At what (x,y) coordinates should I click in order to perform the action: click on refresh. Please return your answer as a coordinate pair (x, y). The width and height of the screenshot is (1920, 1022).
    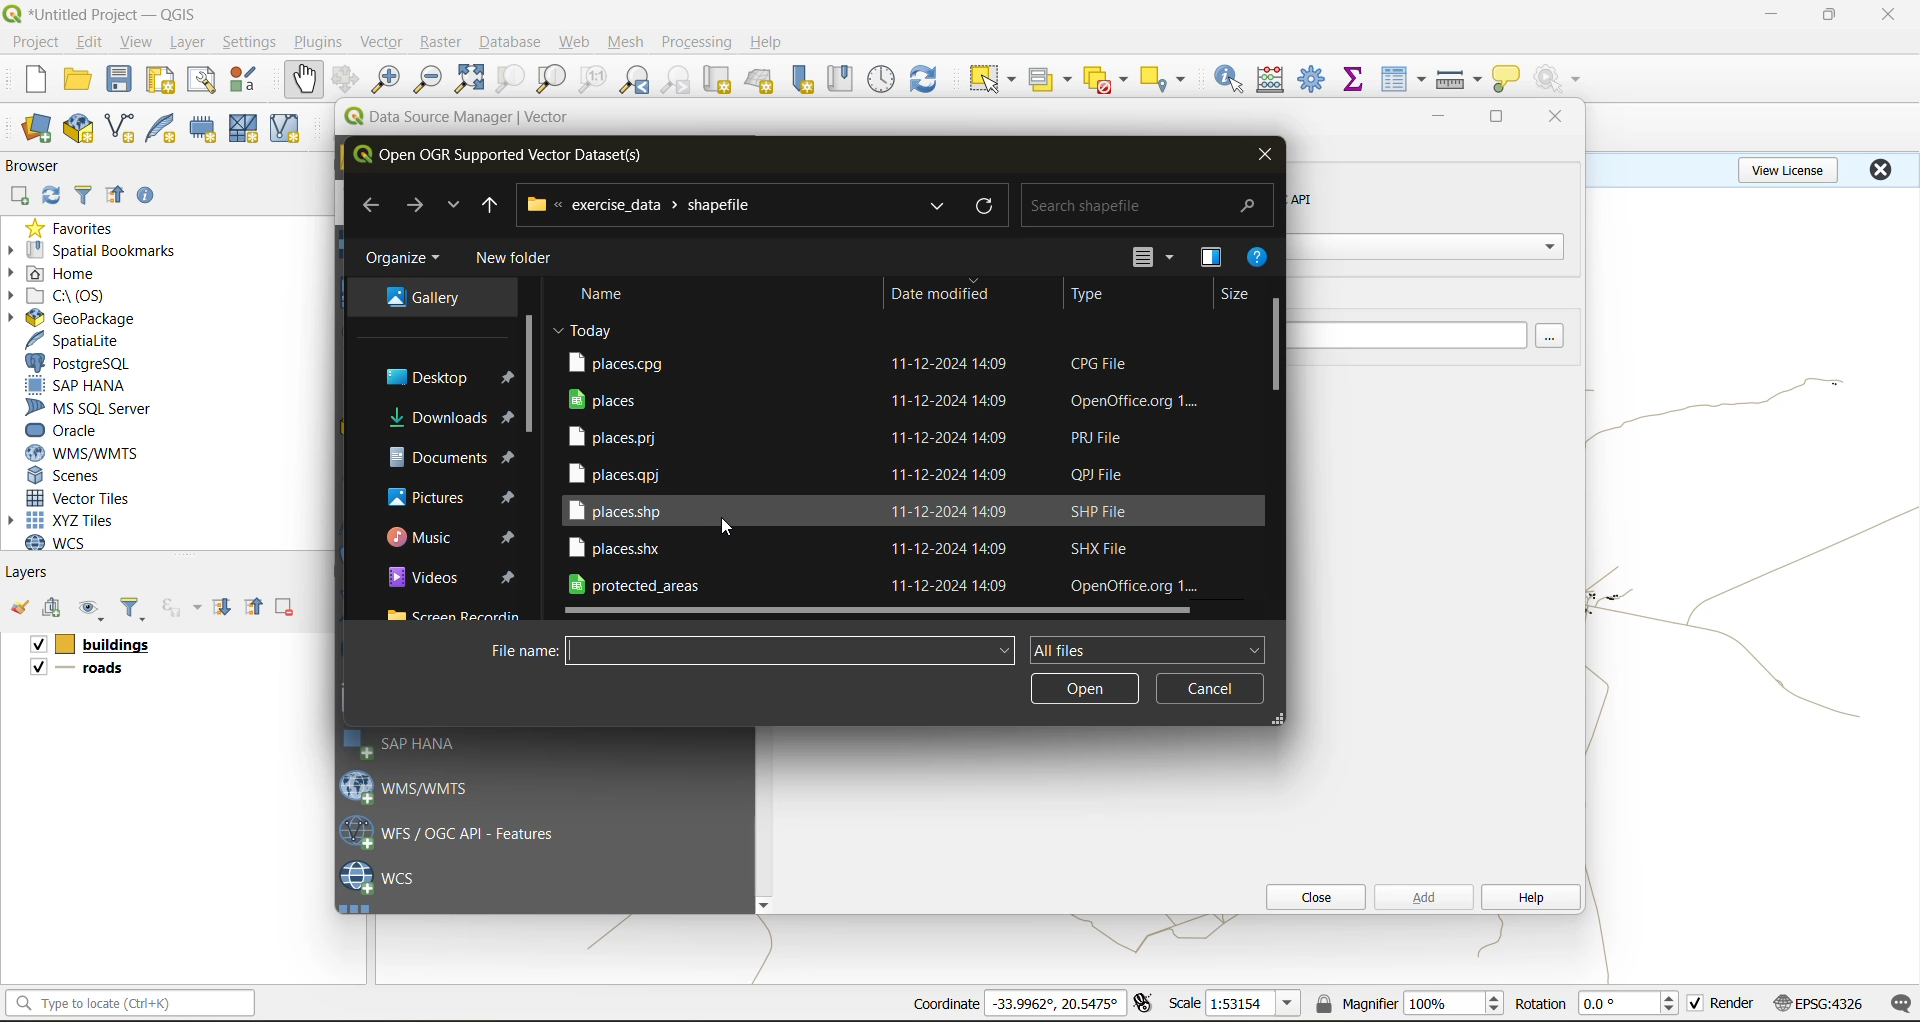
    Looking at the image, I should click on (47, 198).